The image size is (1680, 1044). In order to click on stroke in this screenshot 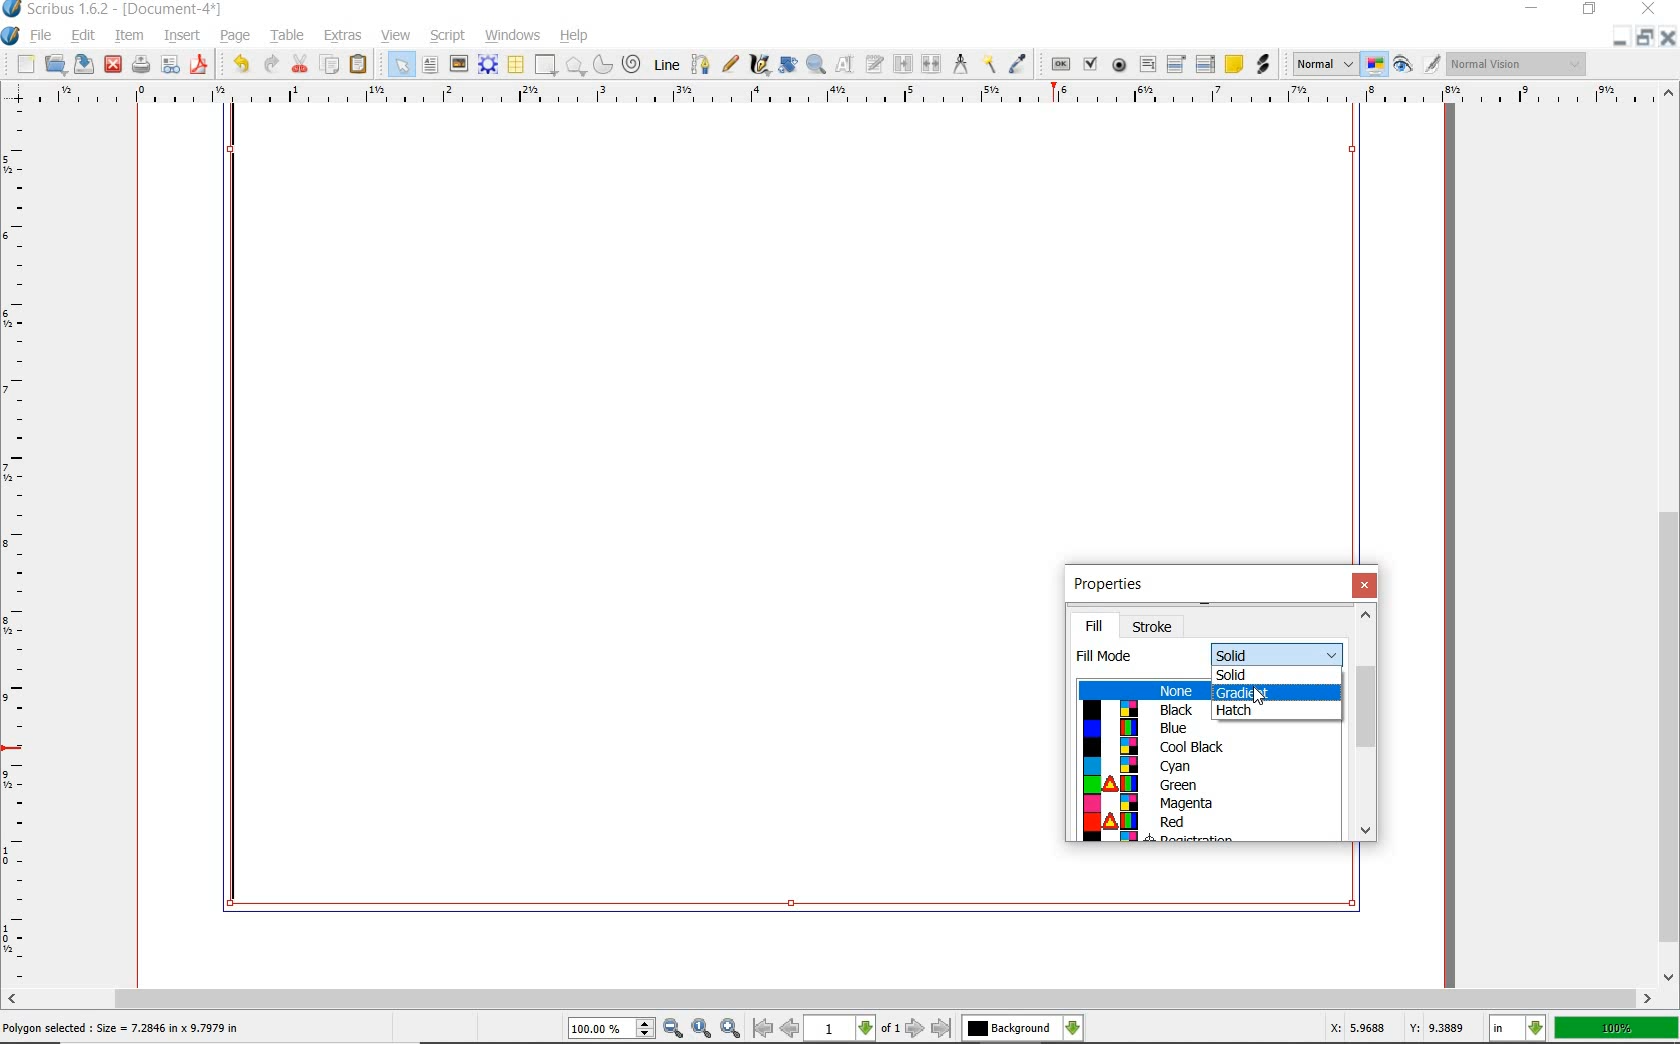, I will do `click(1155, 625)`.